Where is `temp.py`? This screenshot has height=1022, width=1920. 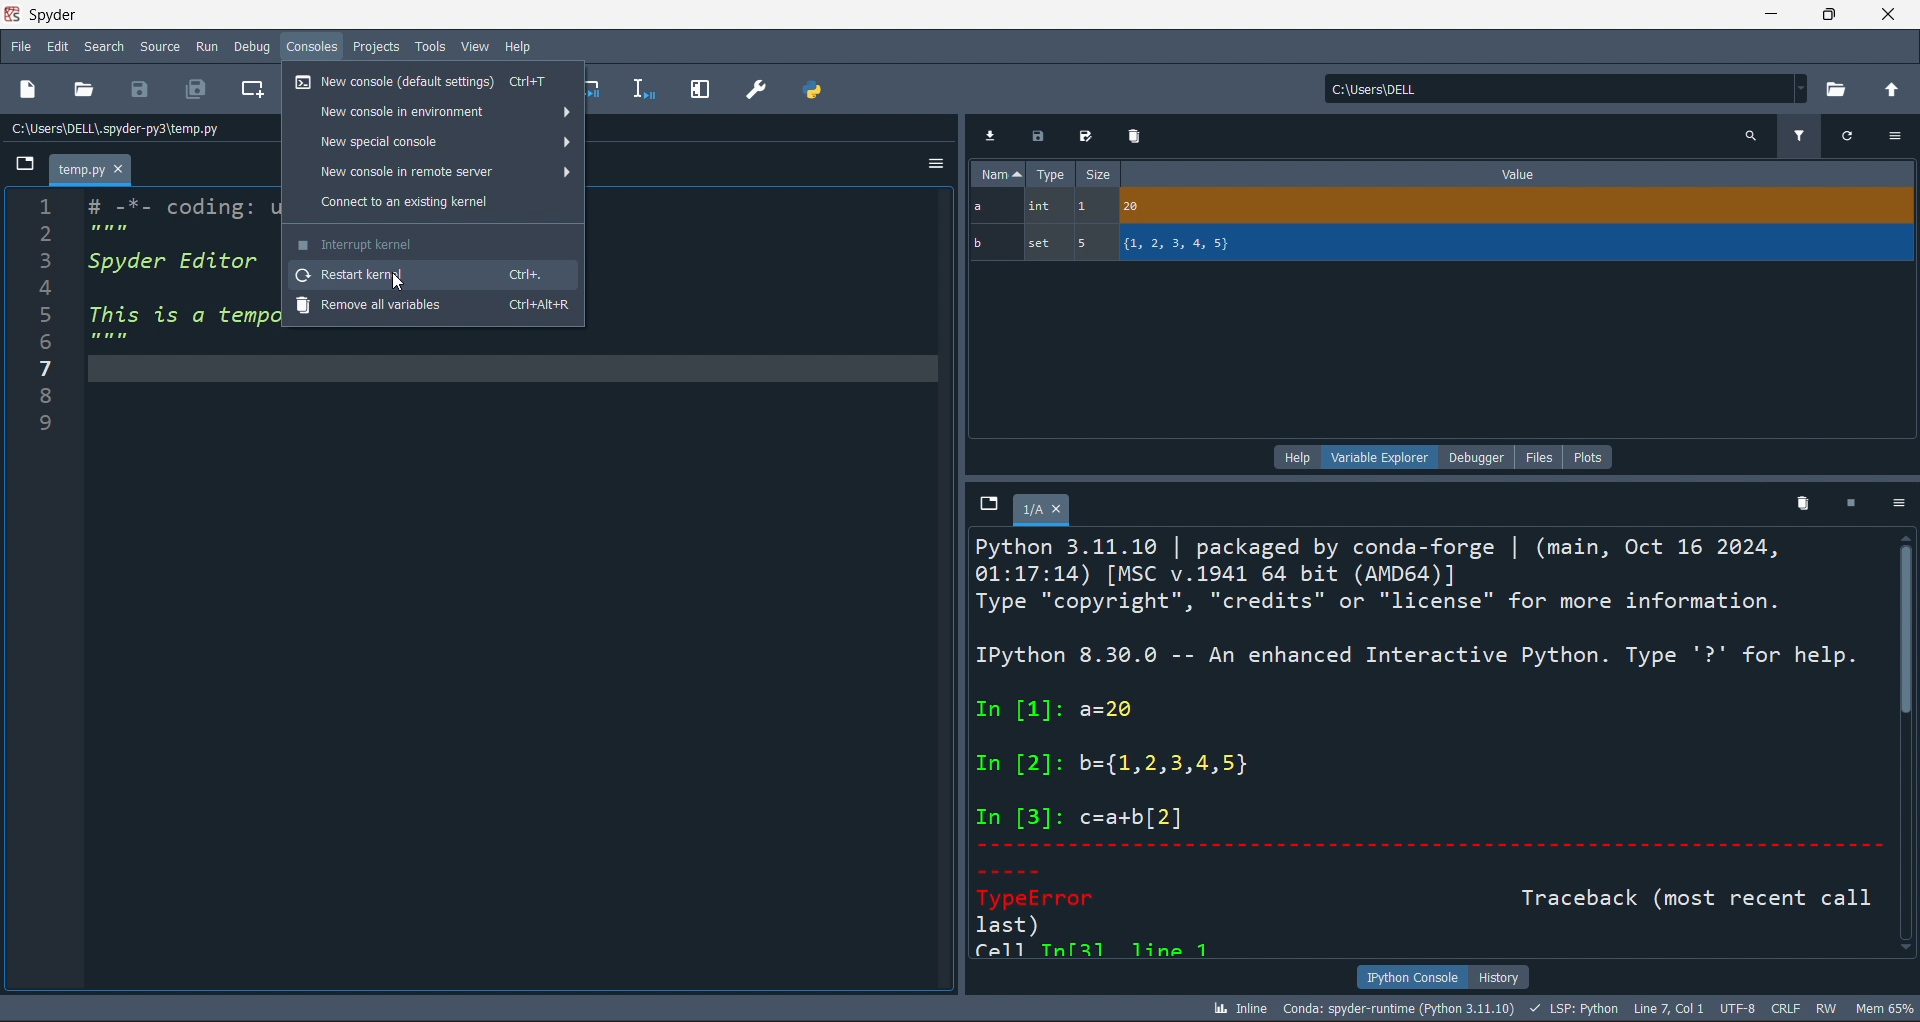
temp.py is located at coordinates (90, 168).